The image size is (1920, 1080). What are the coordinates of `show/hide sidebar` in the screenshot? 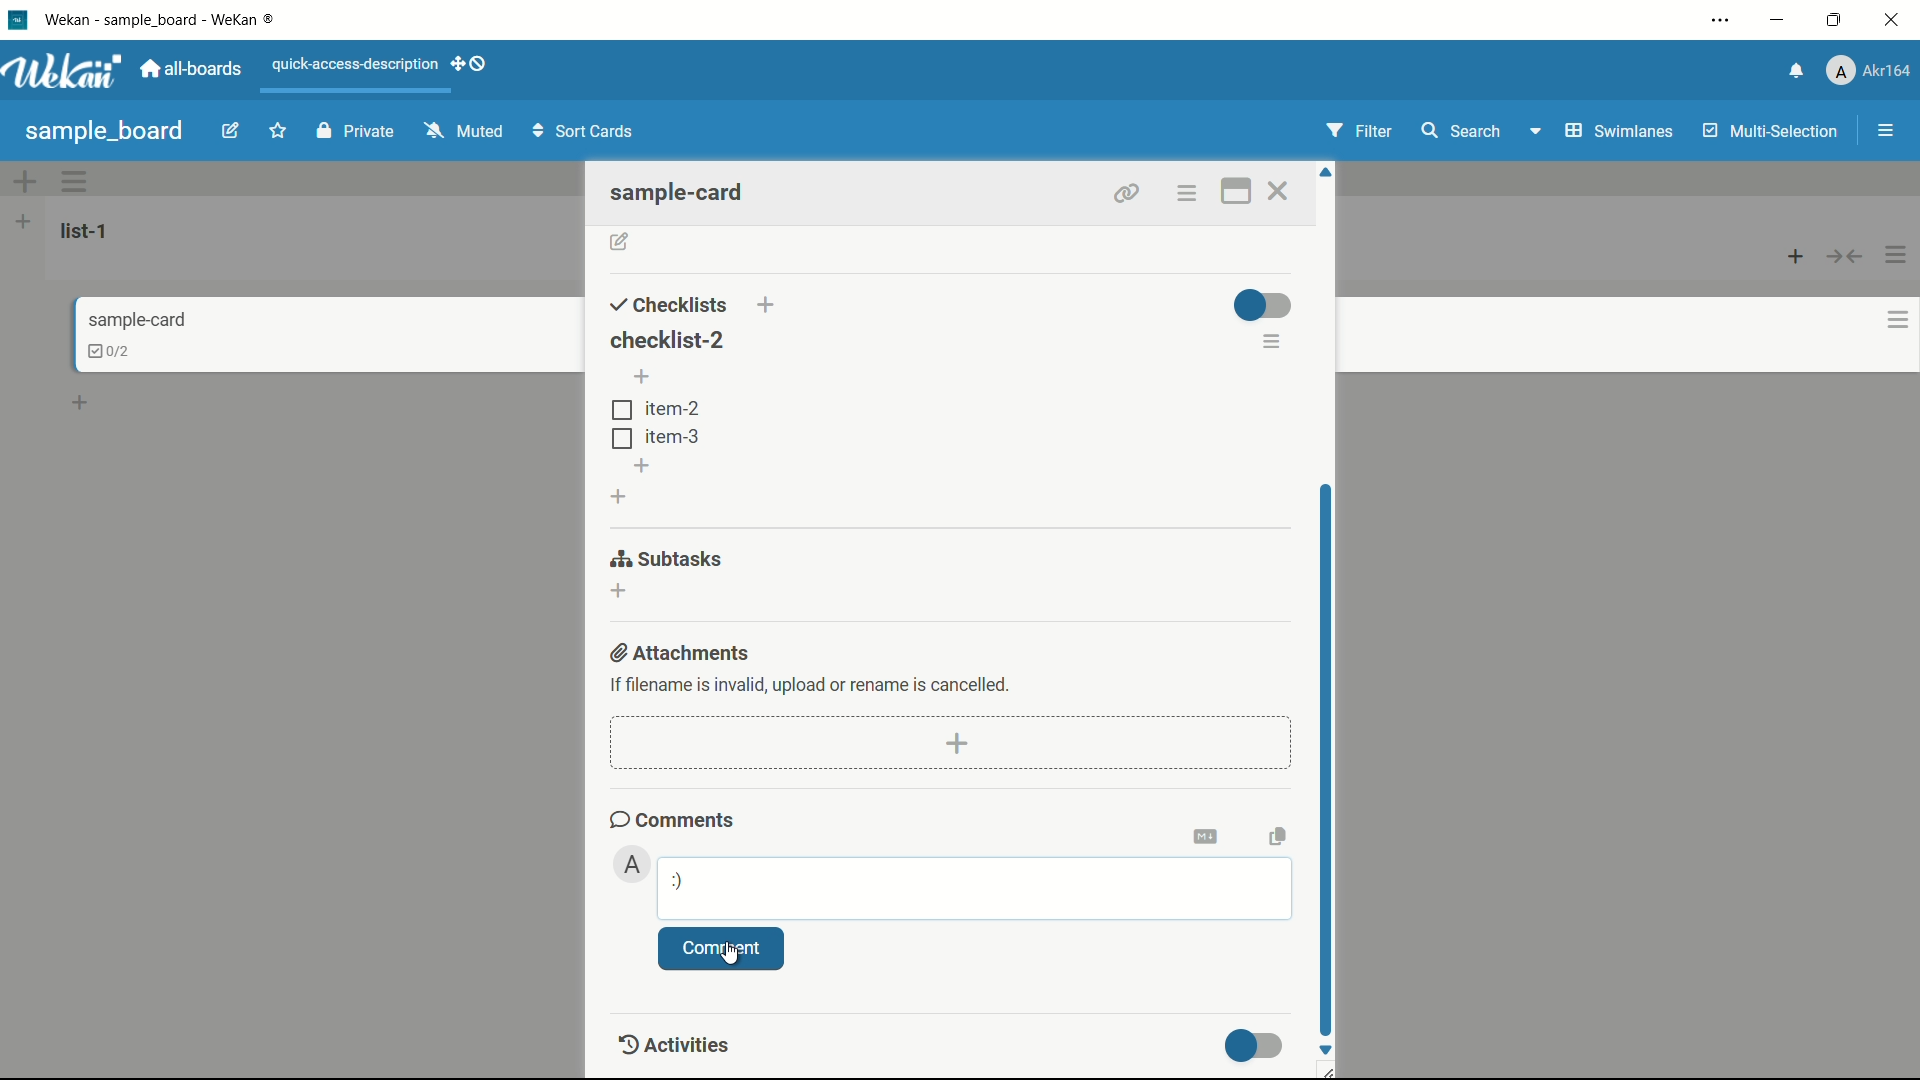 It's located at (1885, 131).